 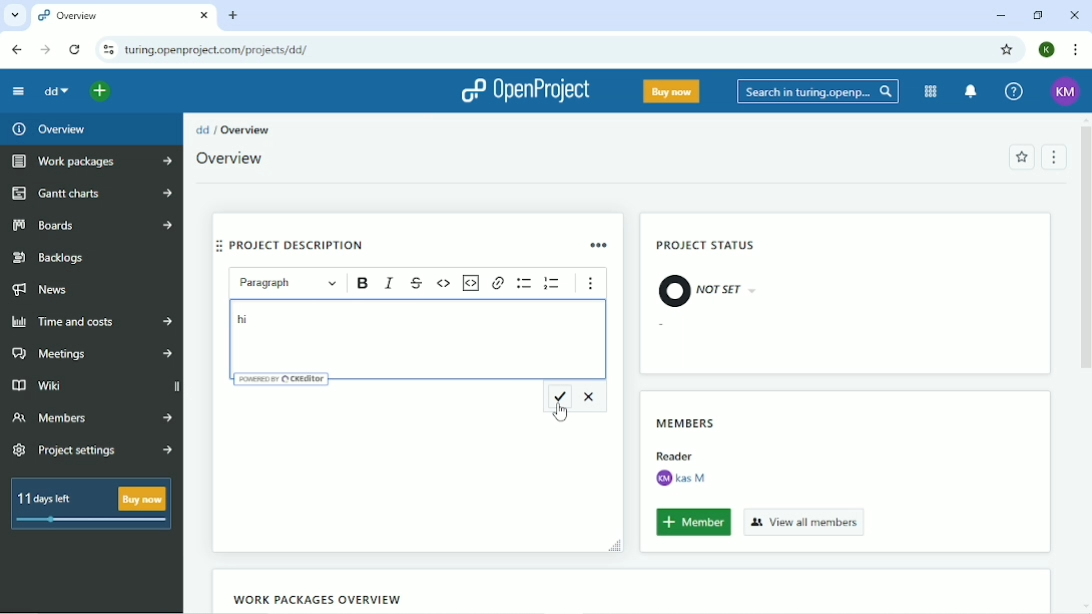 I want to click on Insert code snippet, so click(x=471, y=282).